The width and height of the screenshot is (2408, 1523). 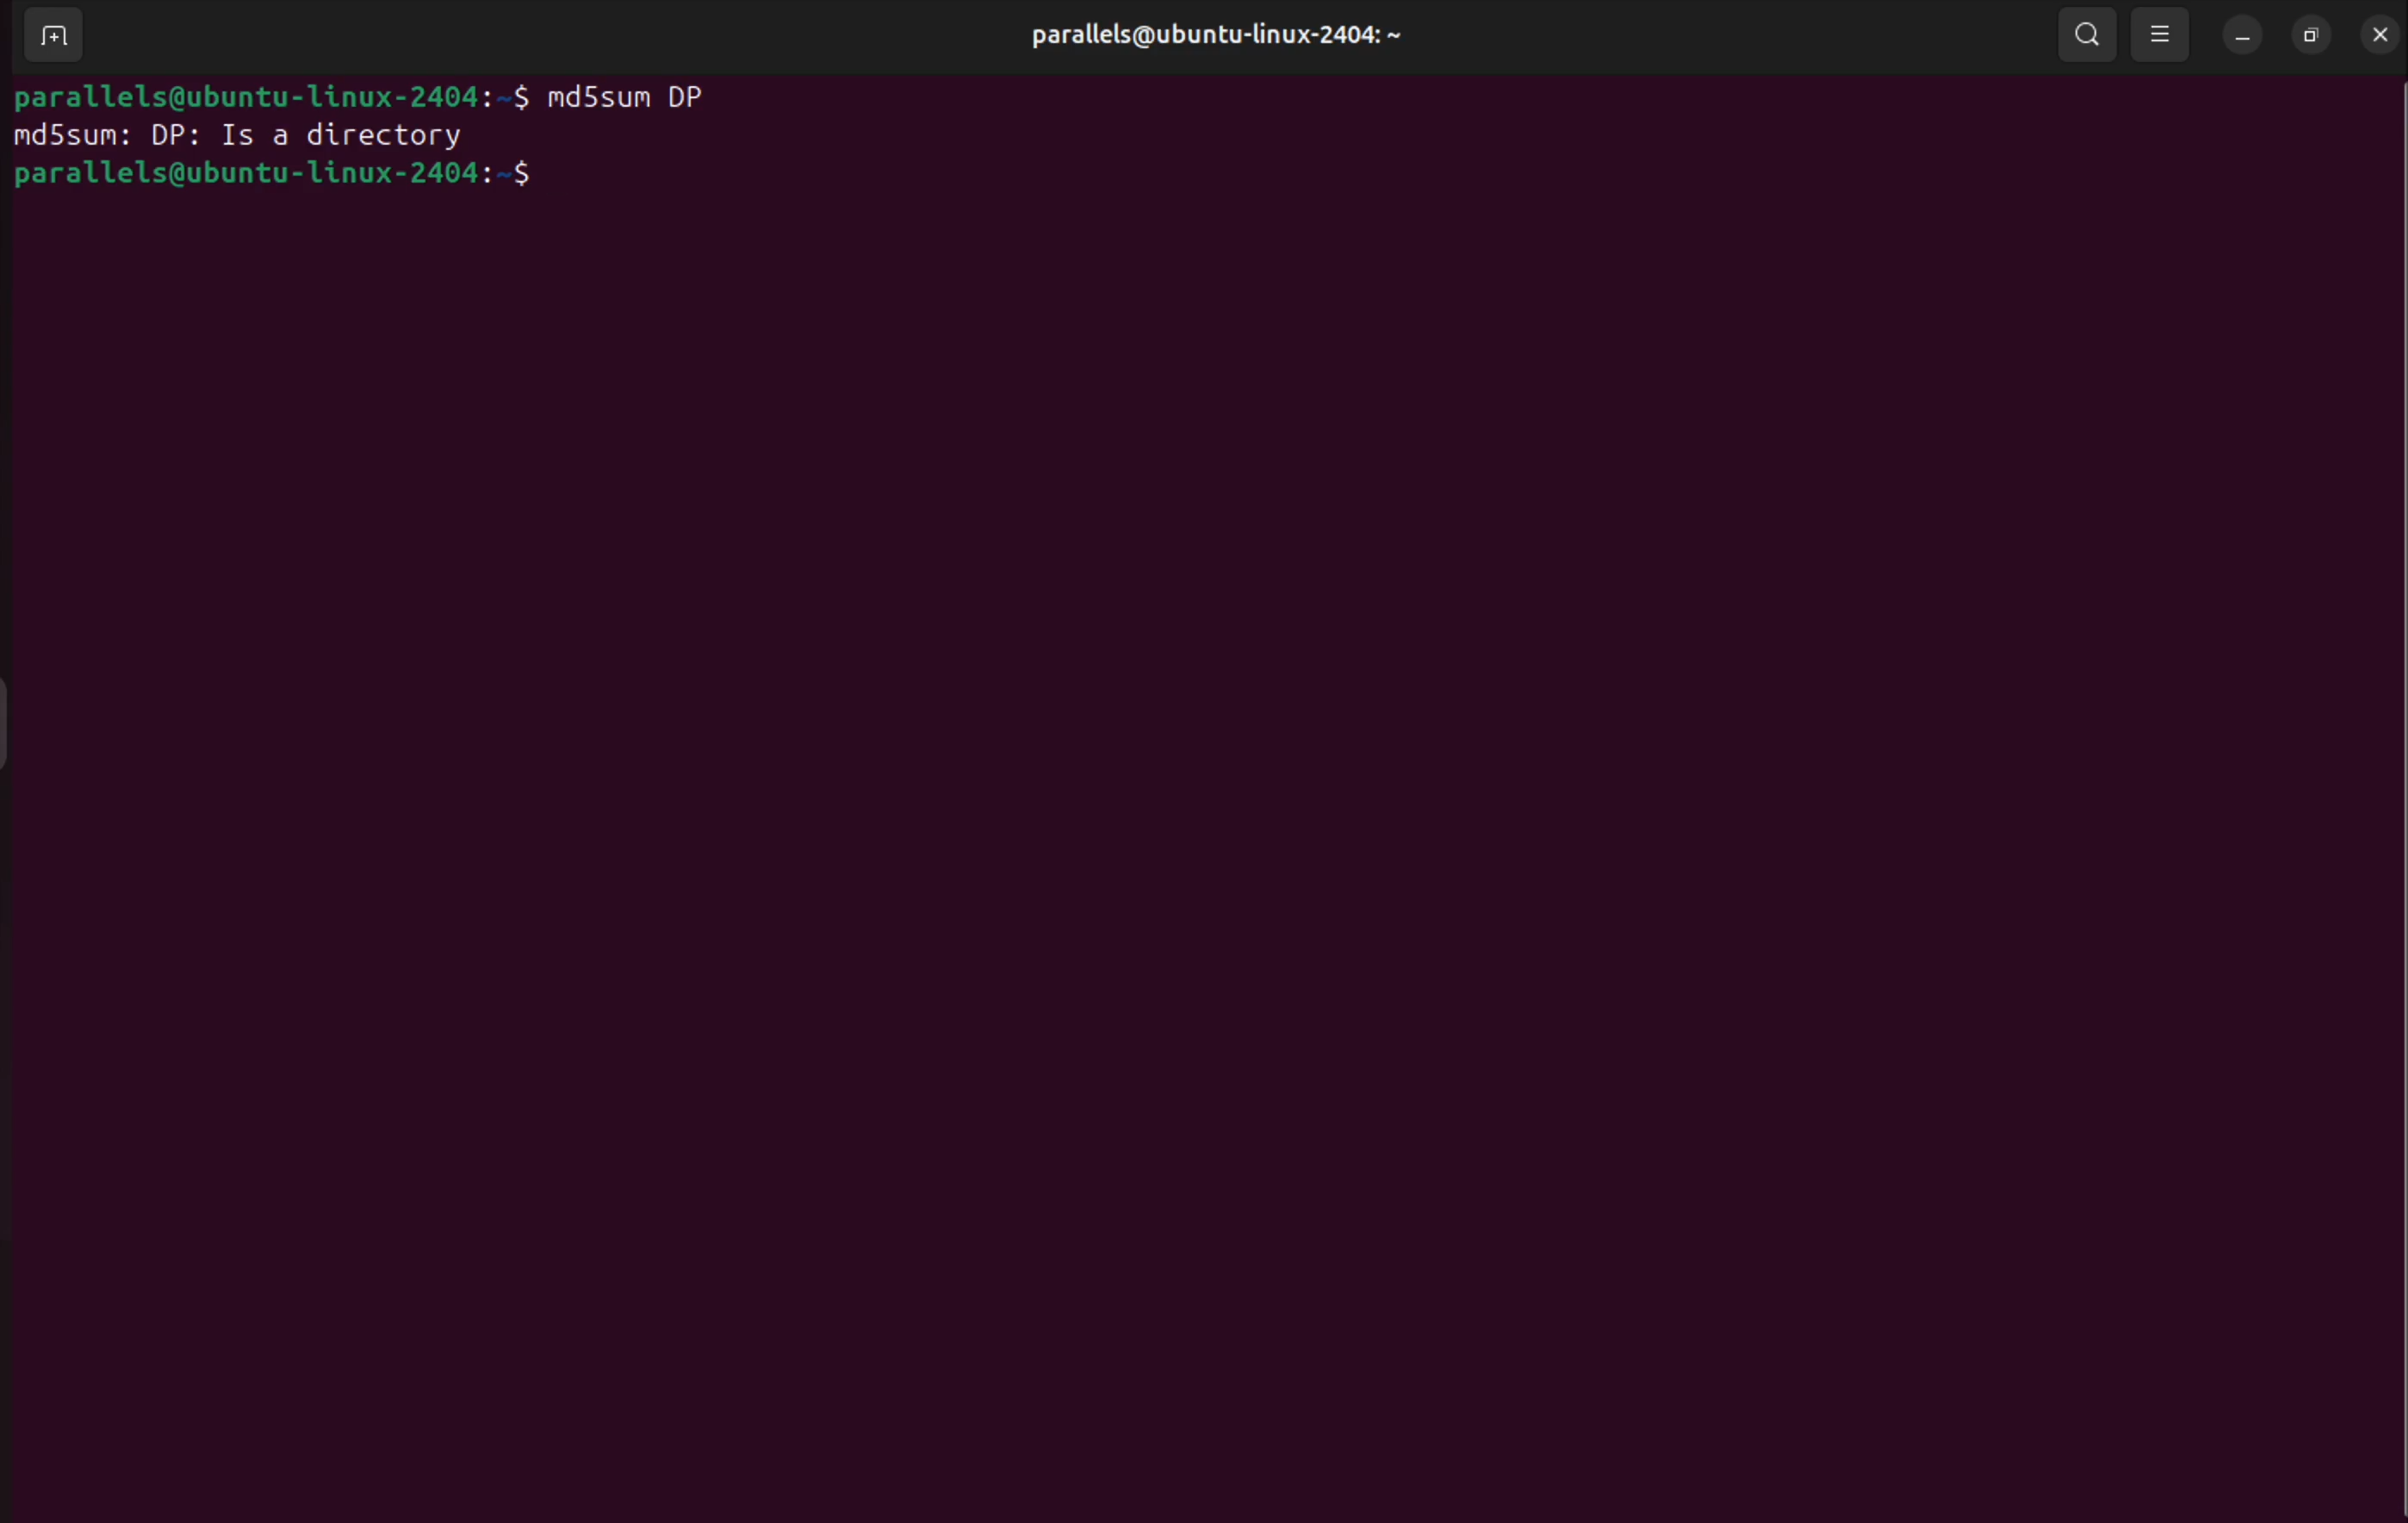 What do you see at coordinates (2309, 34) in the screenshot?
I see `resize` at bounding box center [2309, 34].